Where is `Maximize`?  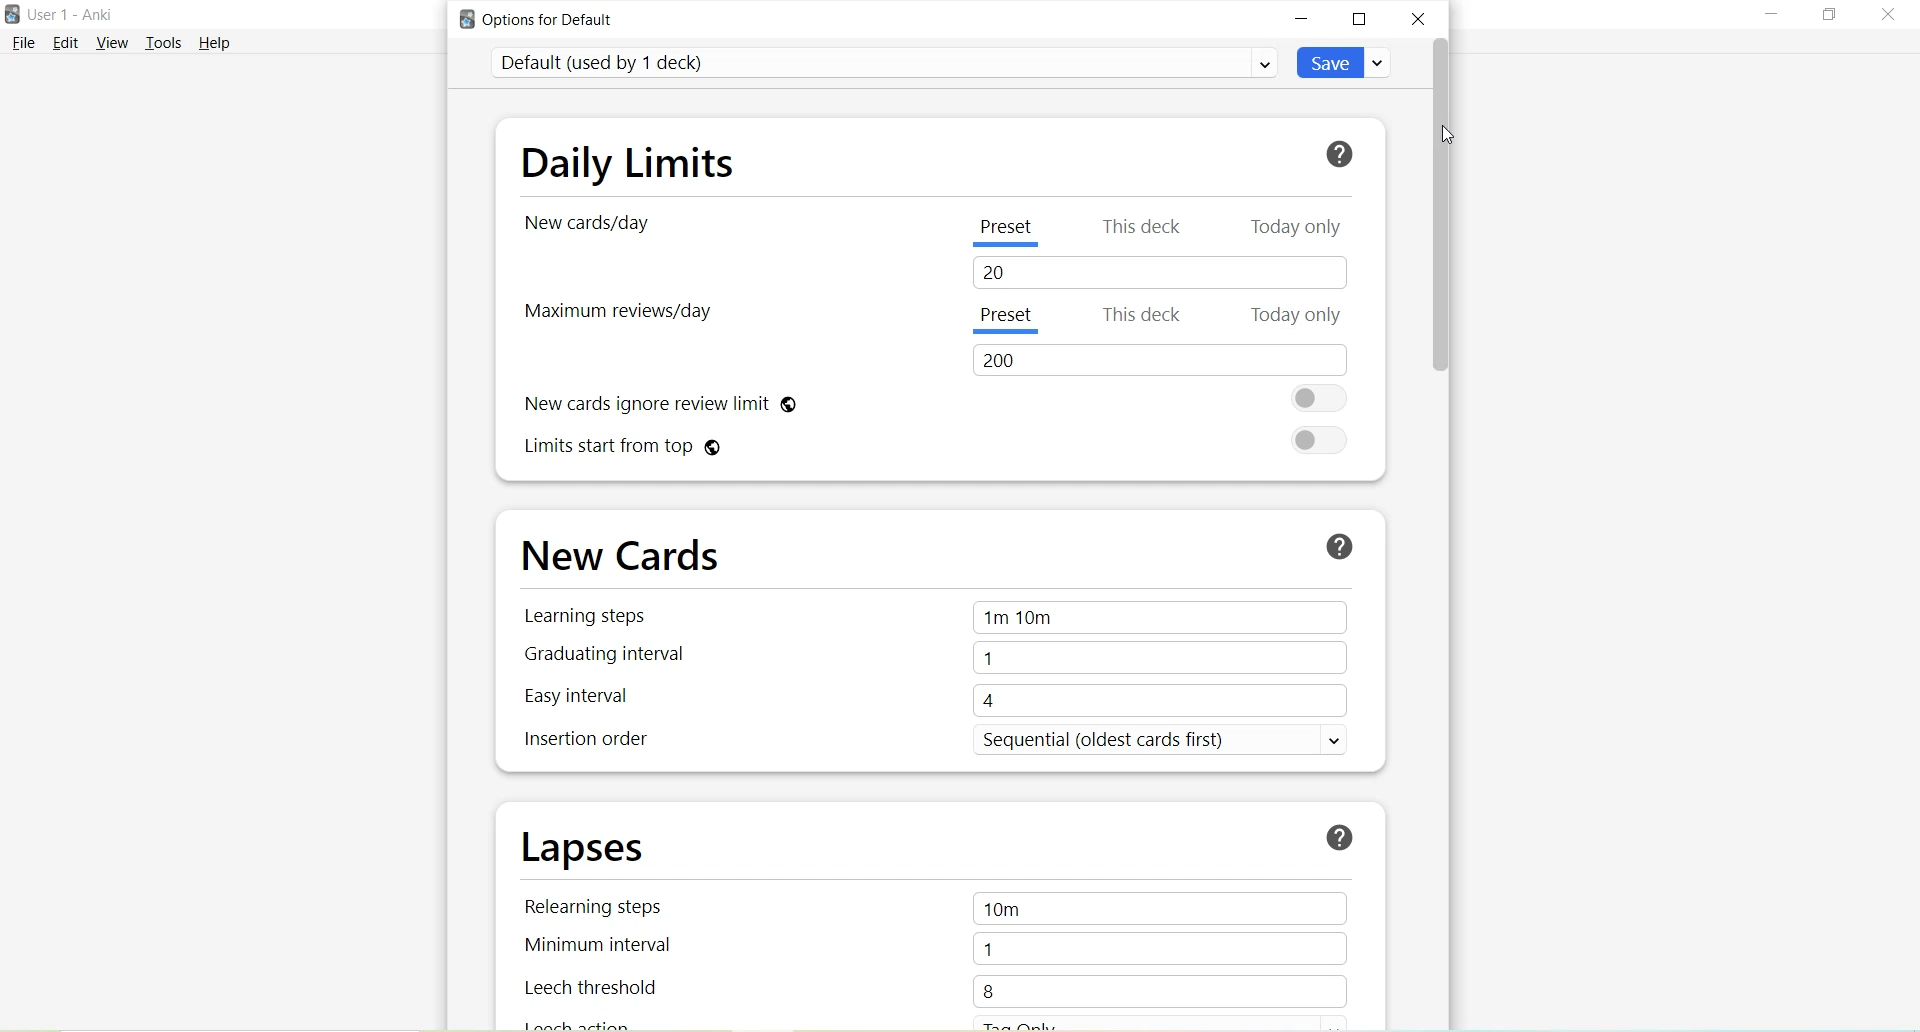
Maximize is located at coordinates (1360, 21).